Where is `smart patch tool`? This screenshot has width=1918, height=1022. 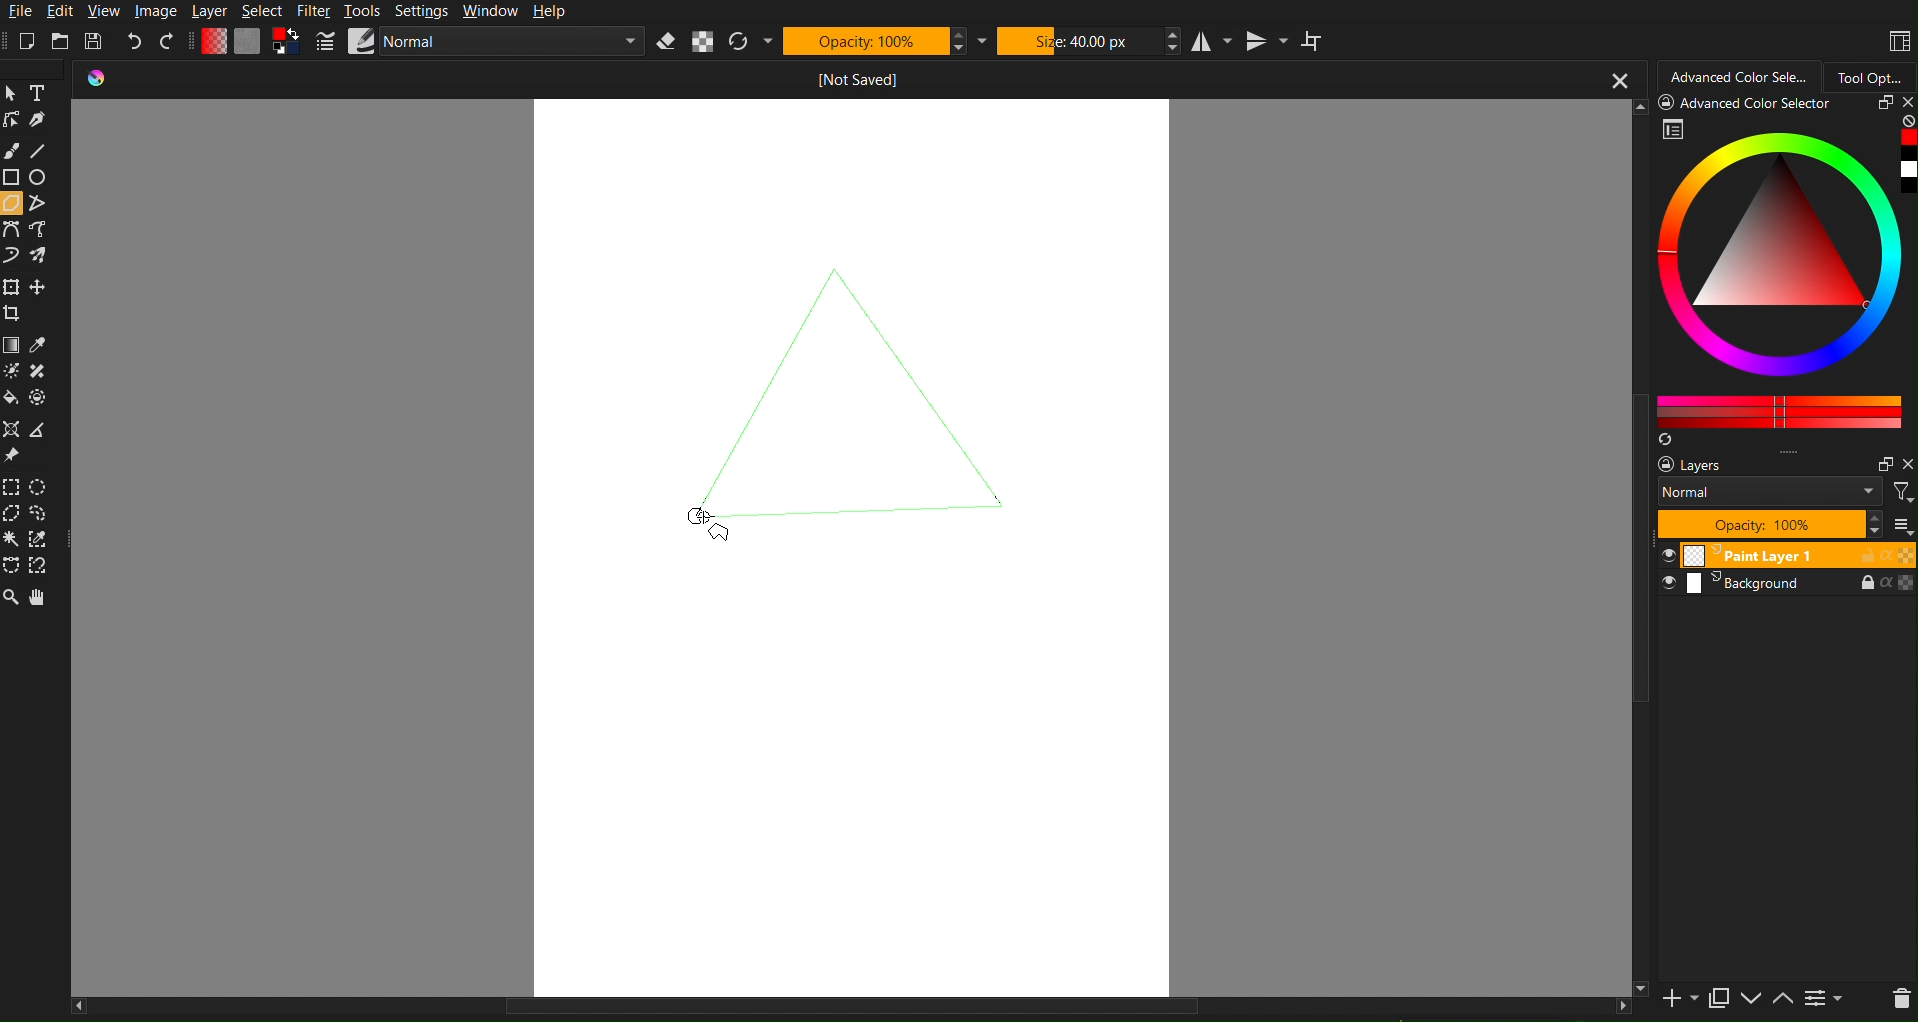 smart patch tool is located at coordinates (41, 369).